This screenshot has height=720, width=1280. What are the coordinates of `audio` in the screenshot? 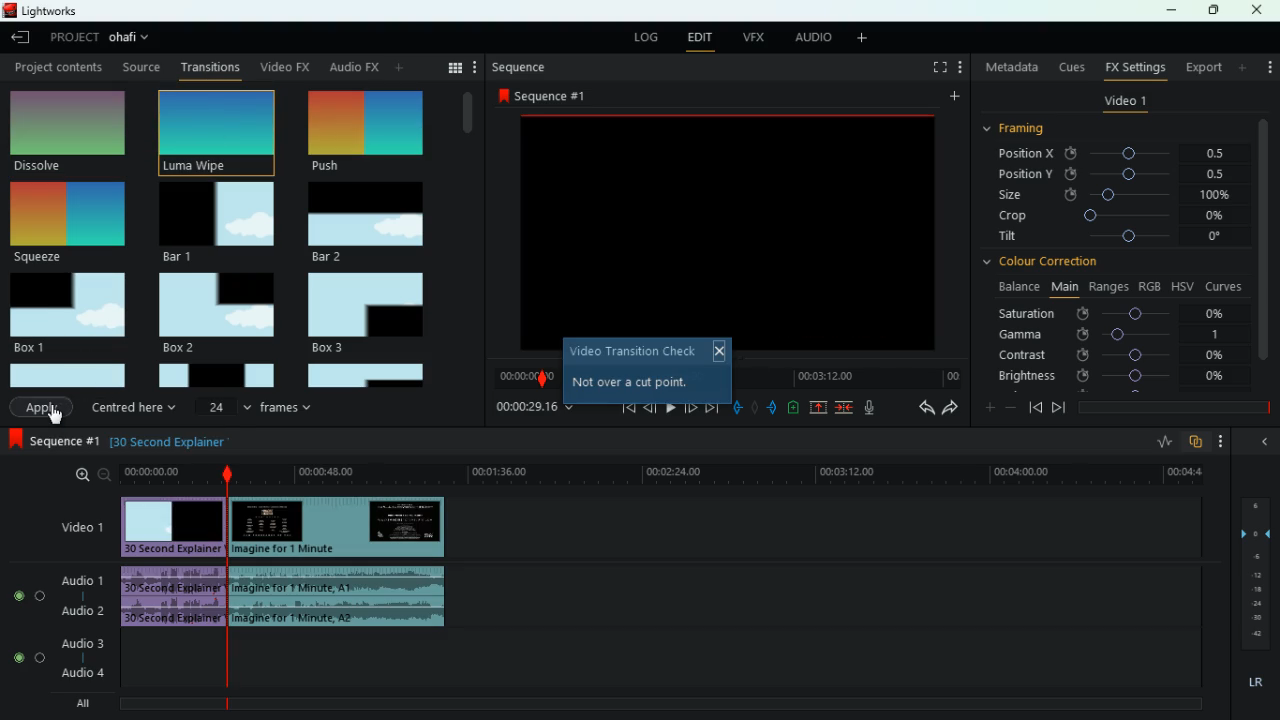 It's located at (176, 599).